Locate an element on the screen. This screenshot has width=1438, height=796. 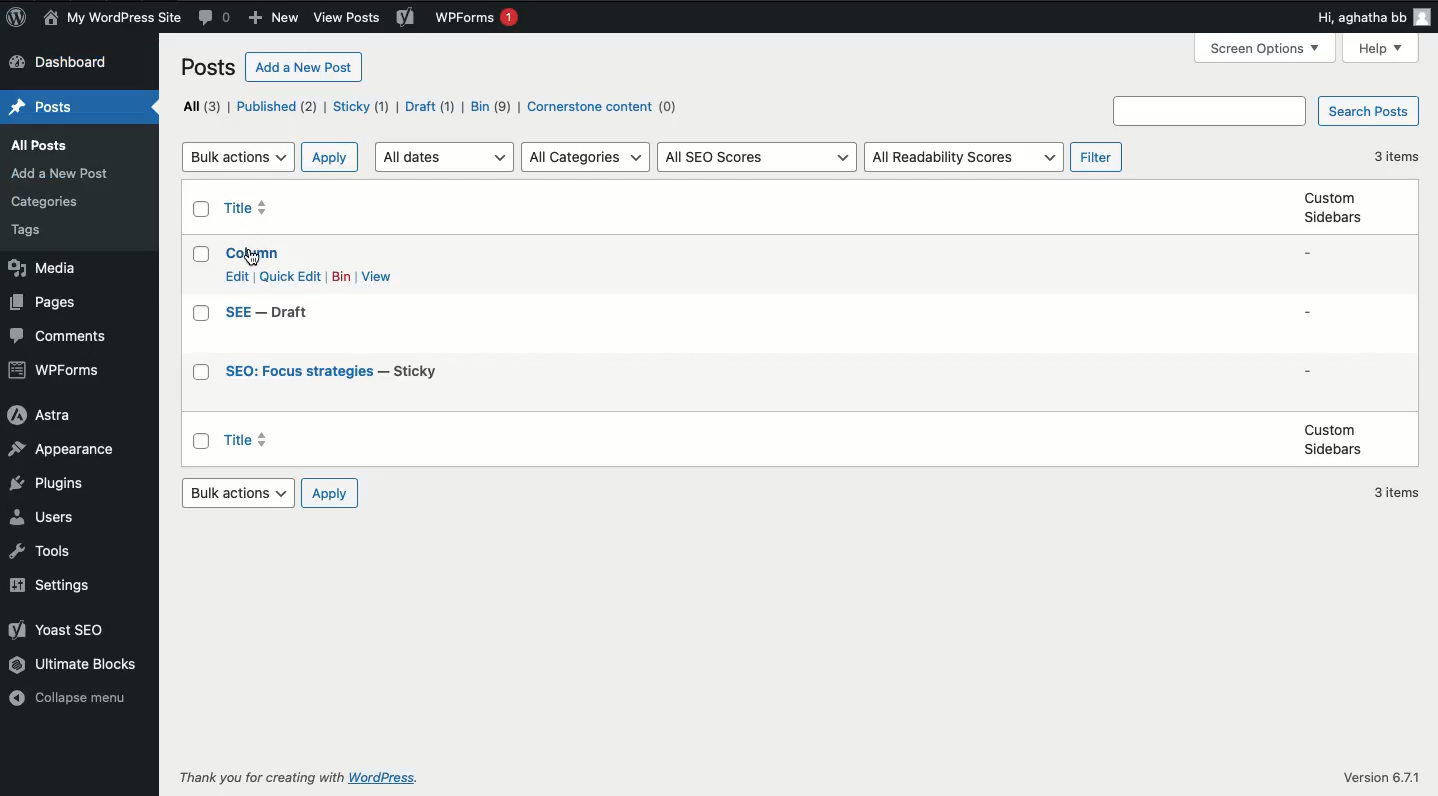
Comments is located at coordinates (217, 16).